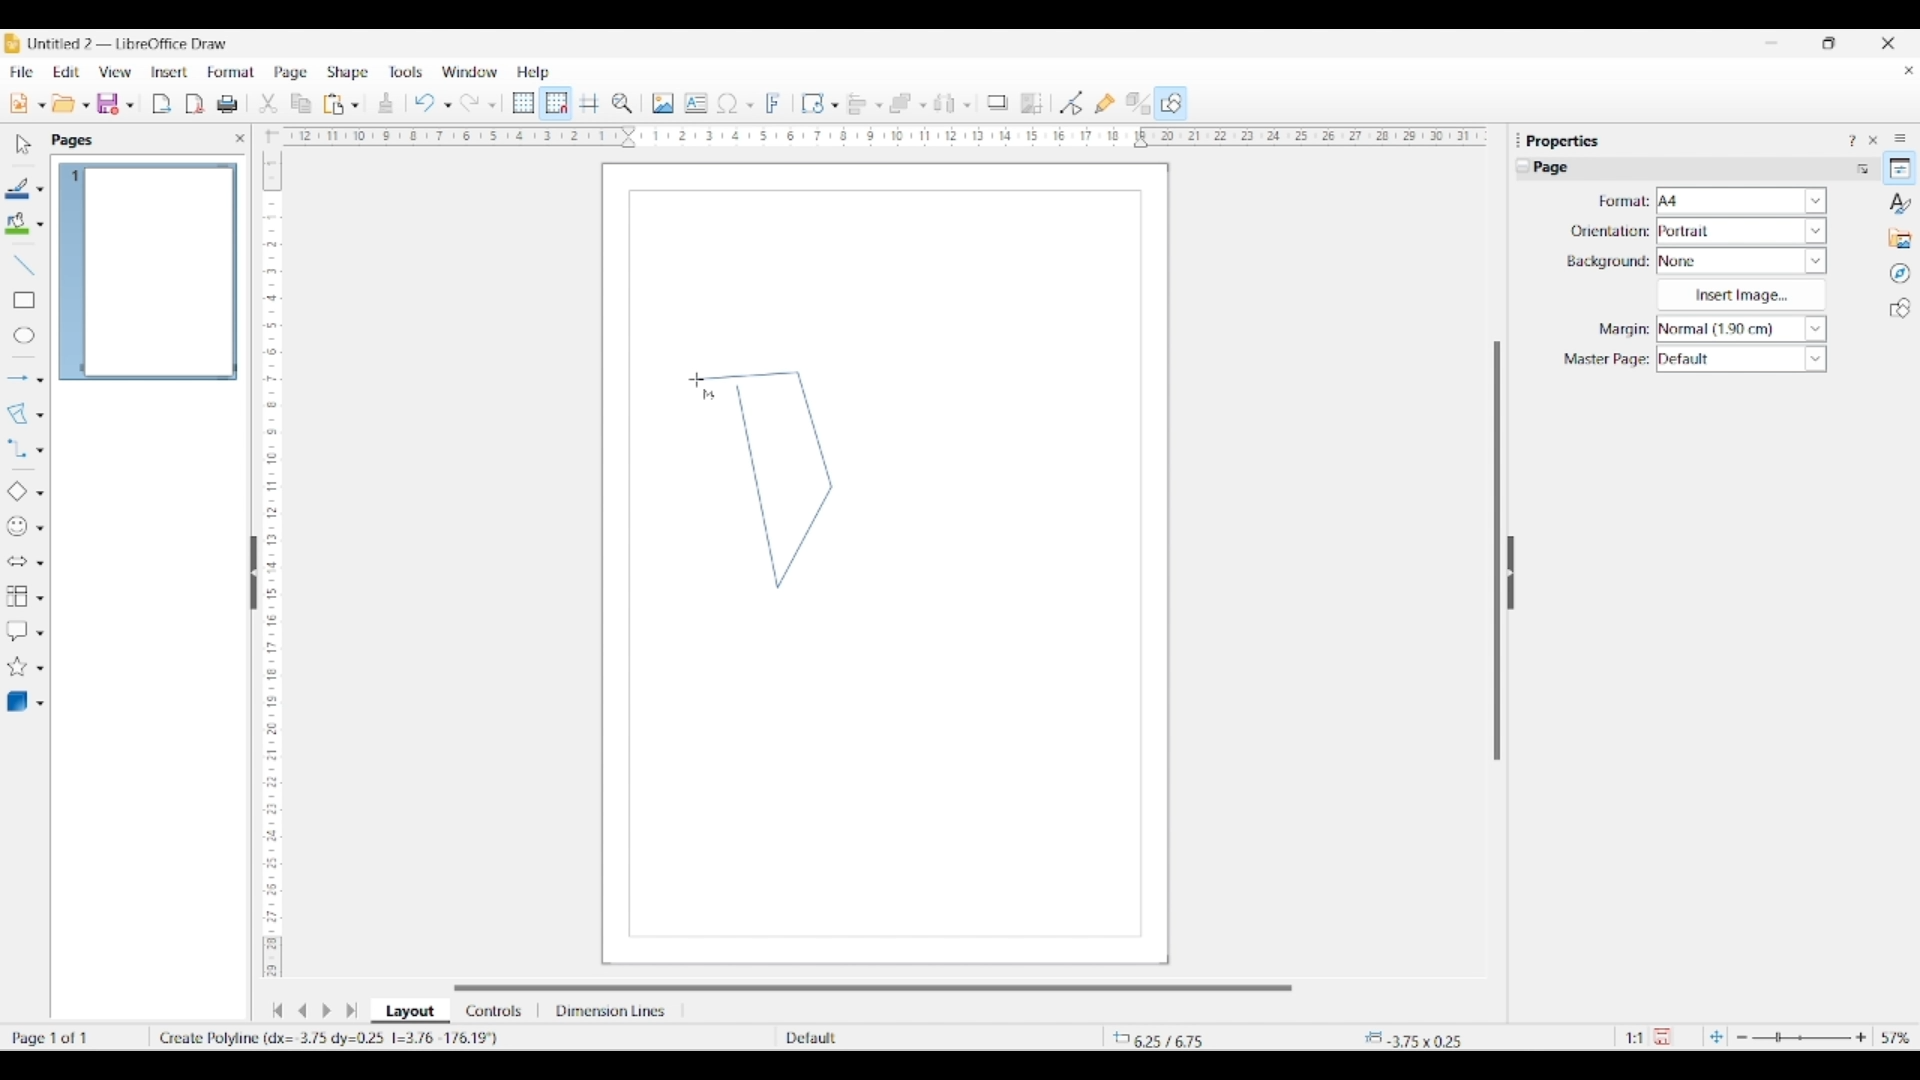 Image resolution: width=1920 pixels, height=1080 pixels. Describe the element at coordinates (857, 102) in the screenshot. I see `Selected alignment` at that location.